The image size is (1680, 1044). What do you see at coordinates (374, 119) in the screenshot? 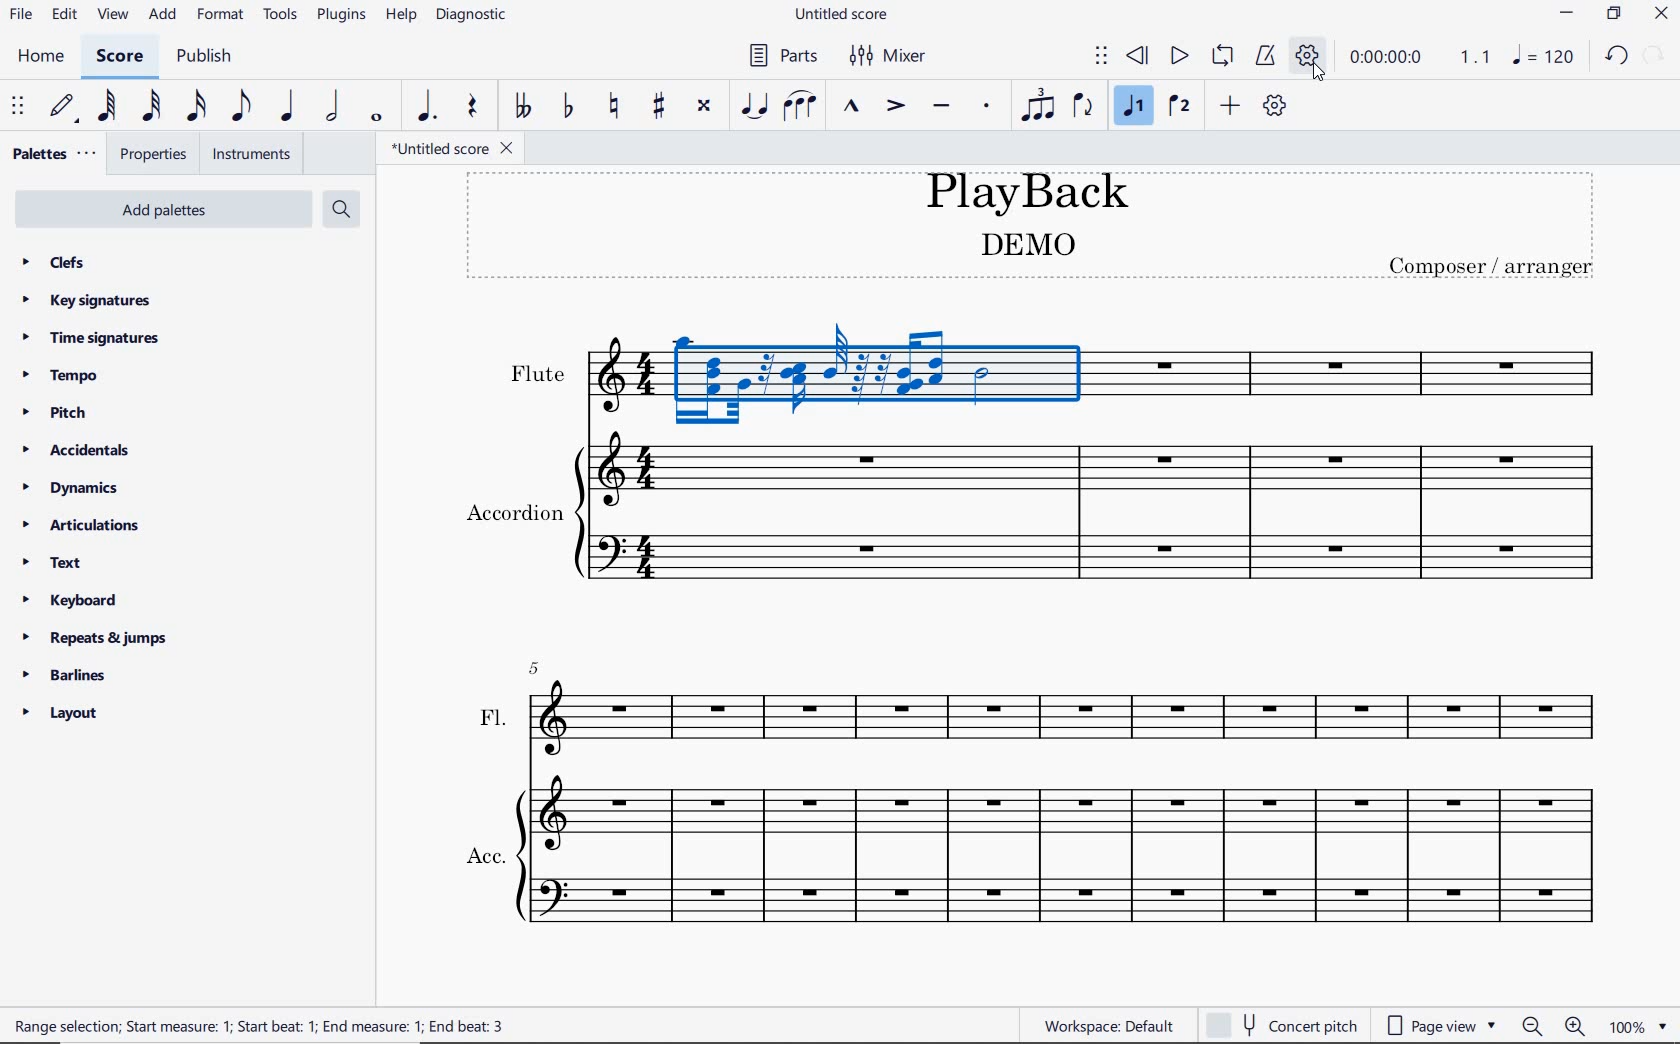
I see `whole note` at bounding box center [374, 119].